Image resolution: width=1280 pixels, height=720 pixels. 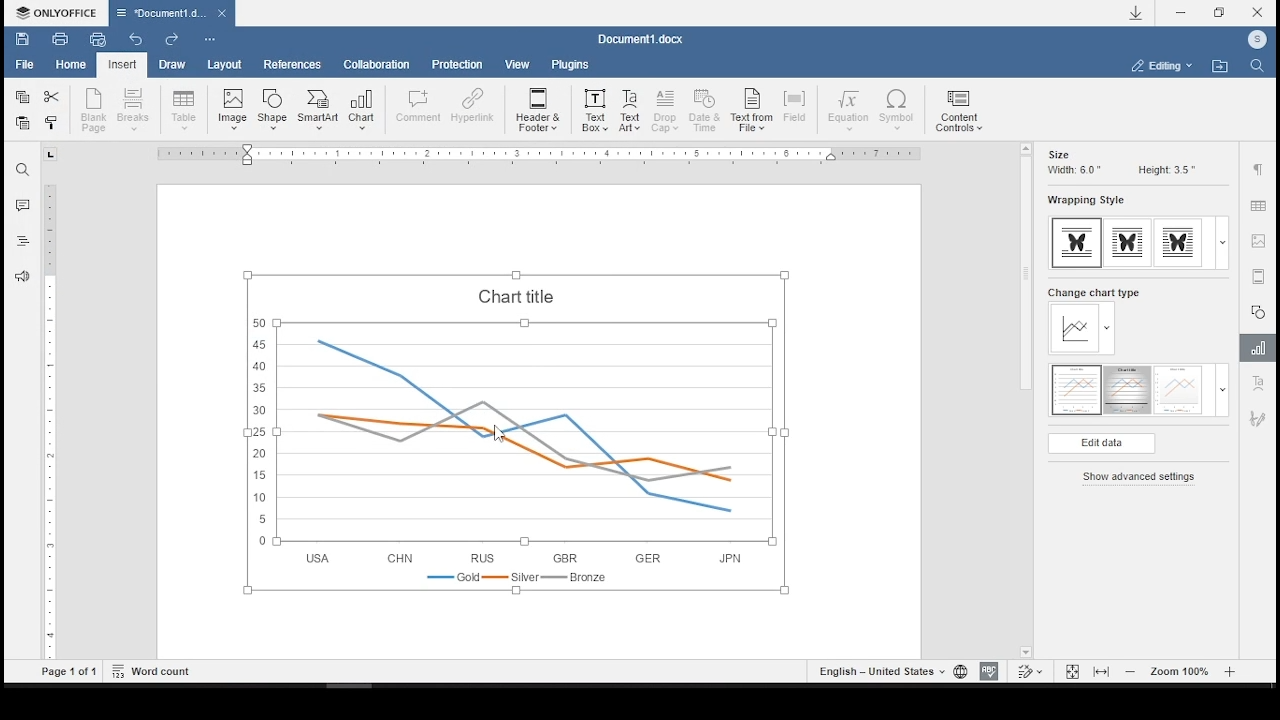 I want to click on header & footer, so click(x=538, y=108).